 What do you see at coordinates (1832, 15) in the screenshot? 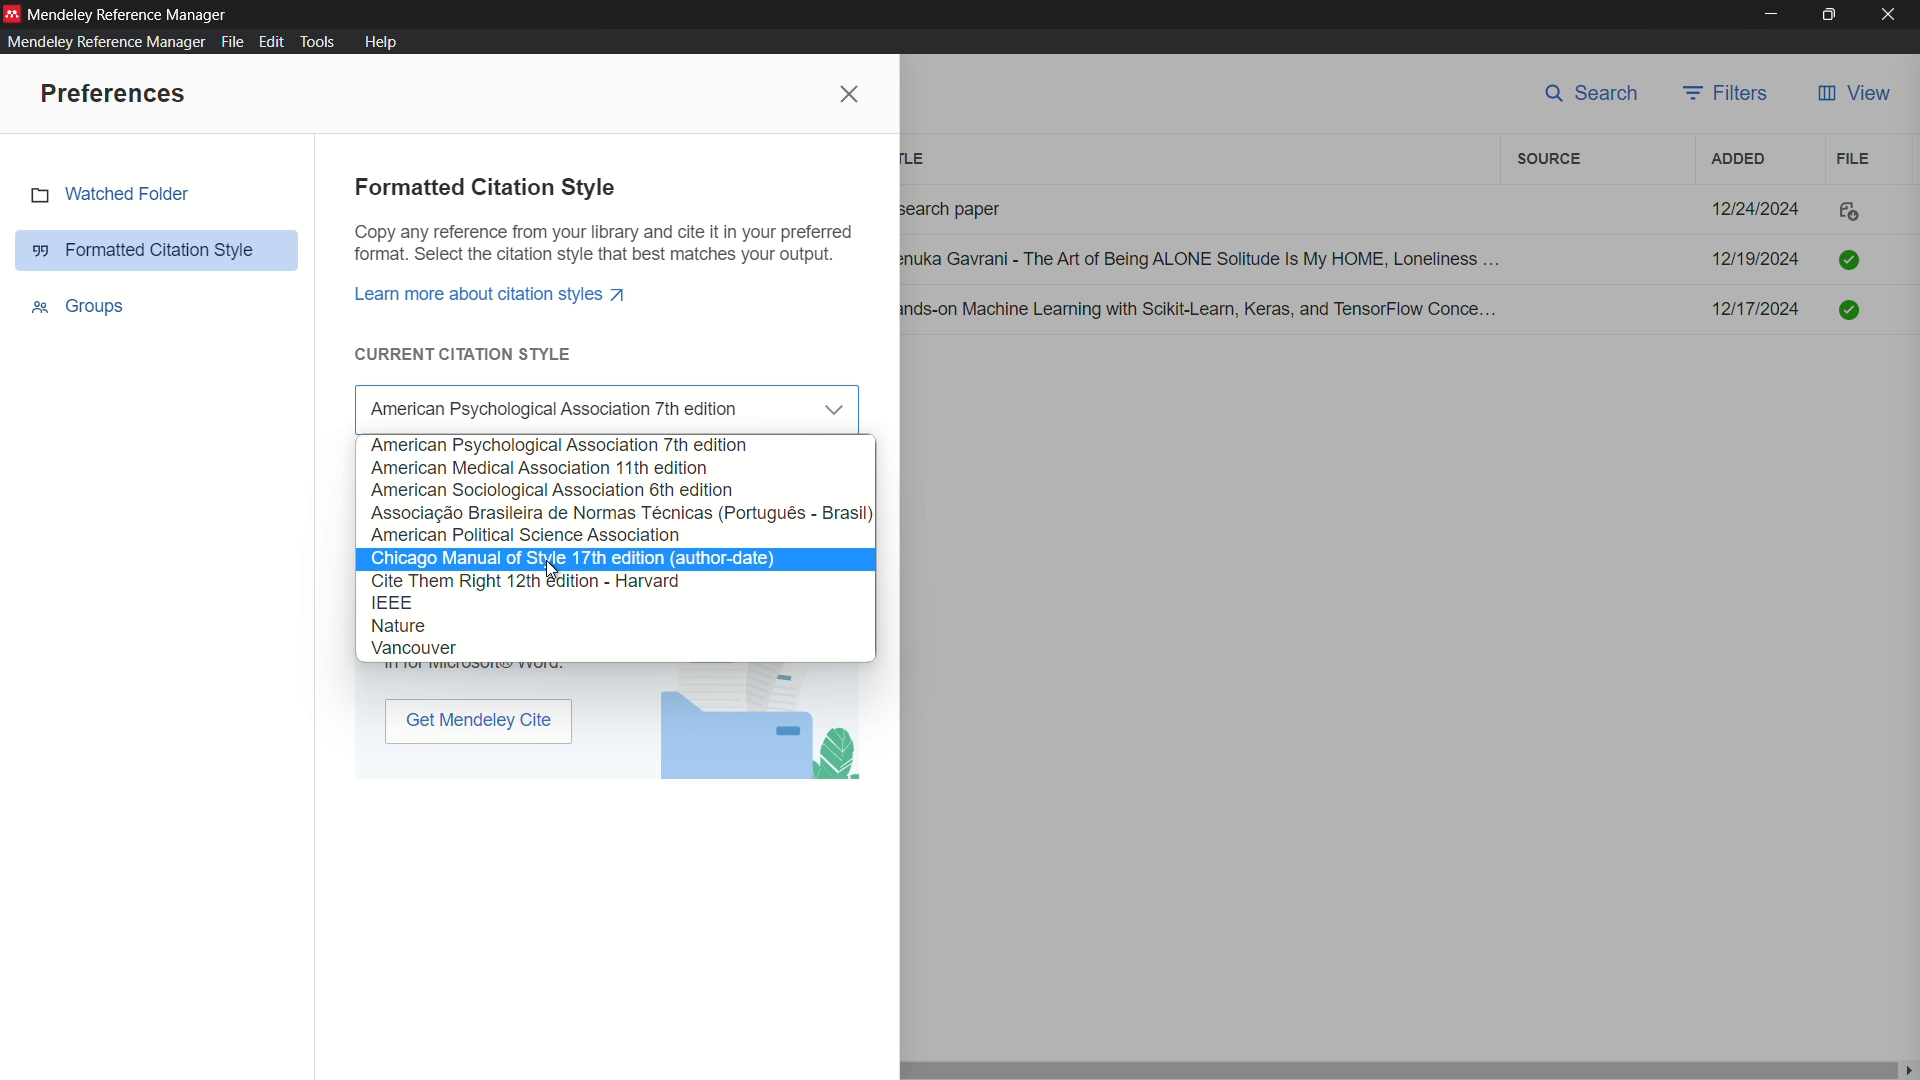
I see `maximize` at bounding box center [1832, 15].